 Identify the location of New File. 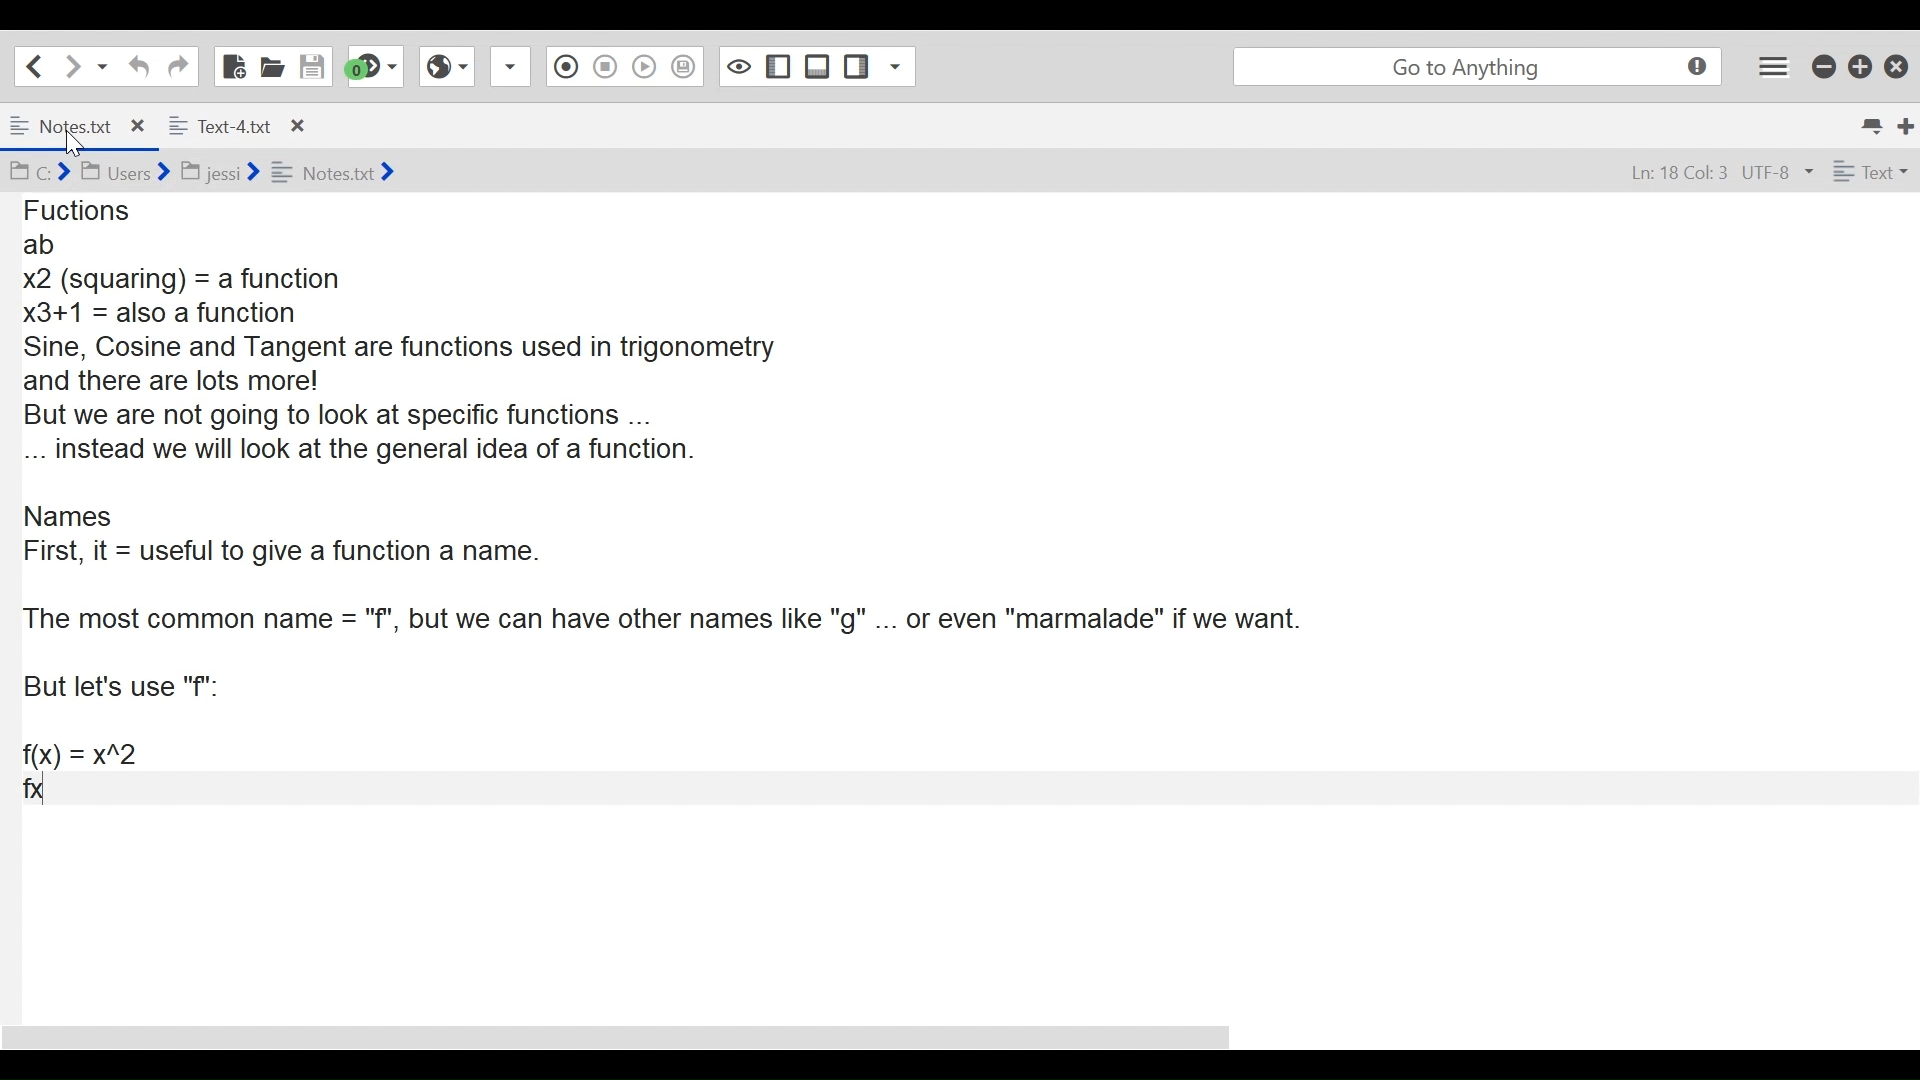
(231, 65).